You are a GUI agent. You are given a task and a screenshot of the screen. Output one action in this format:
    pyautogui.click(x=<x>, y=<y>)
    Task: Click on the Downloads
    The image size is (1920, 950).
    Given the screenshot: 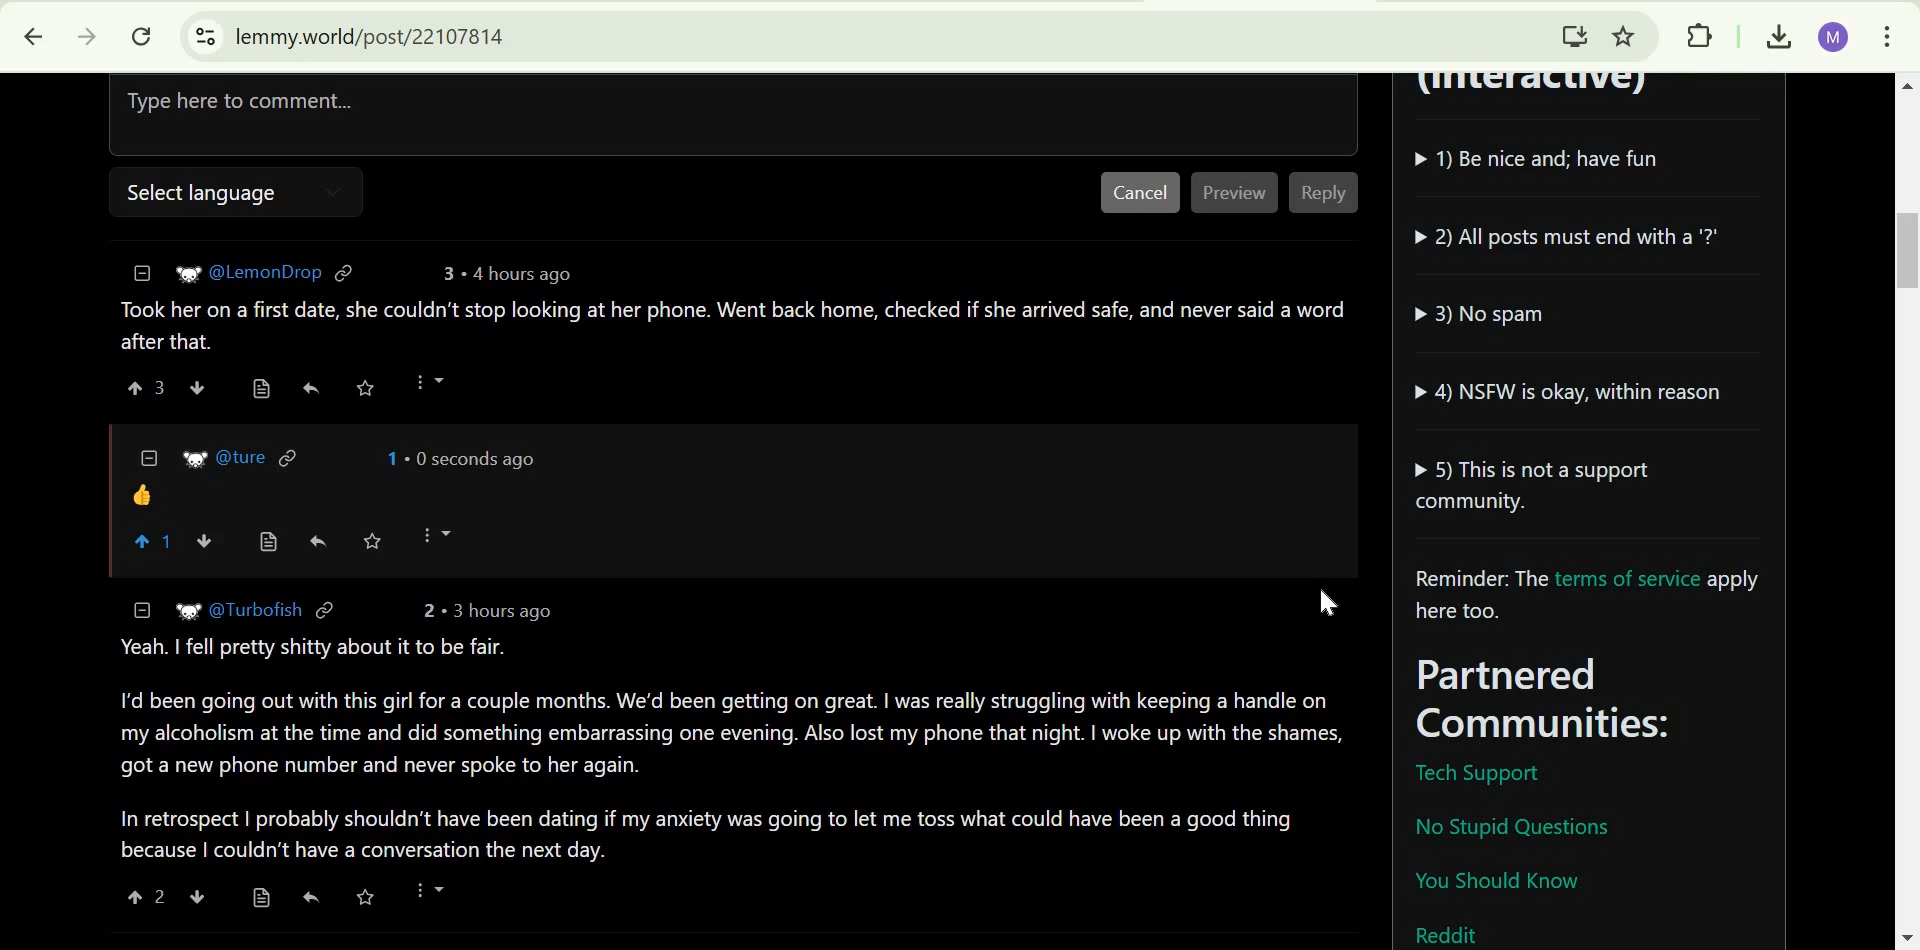 What is the action you would take?
    pyautogui.click(x=1778, y=38)
    